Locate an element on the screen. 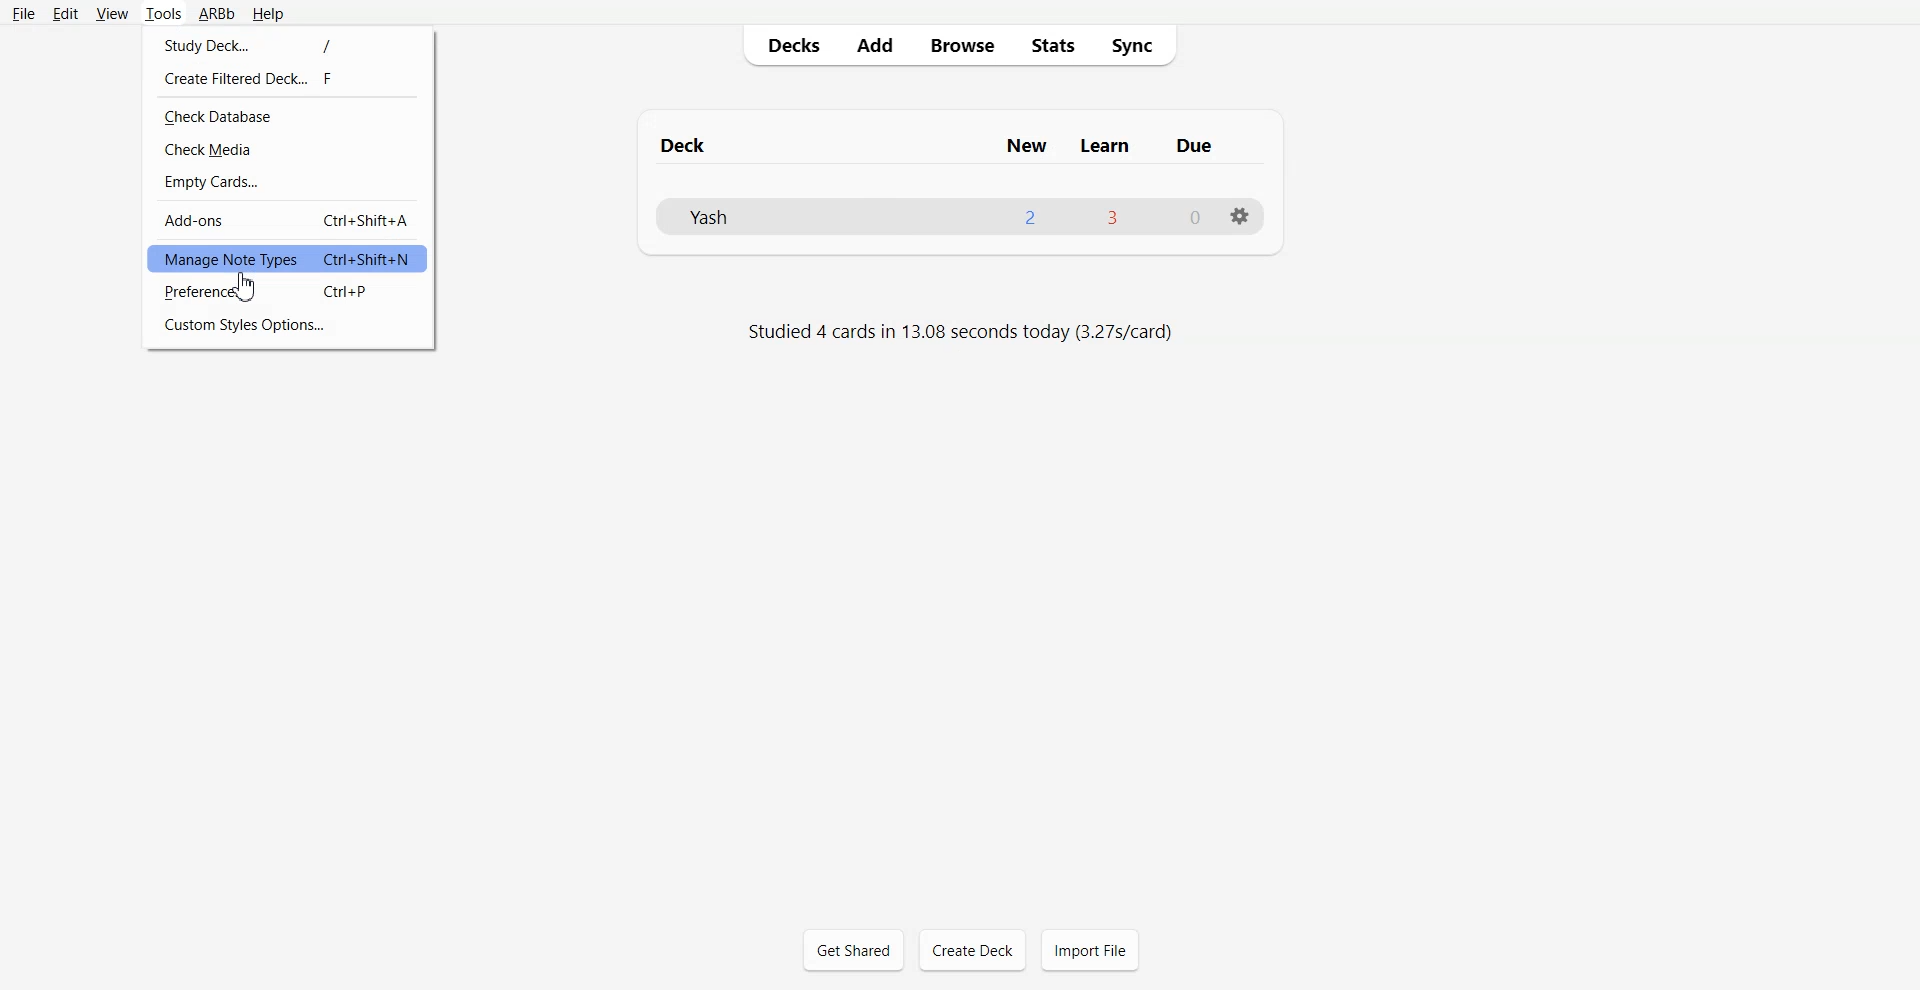  Edit is located at coordinates (66, 14).